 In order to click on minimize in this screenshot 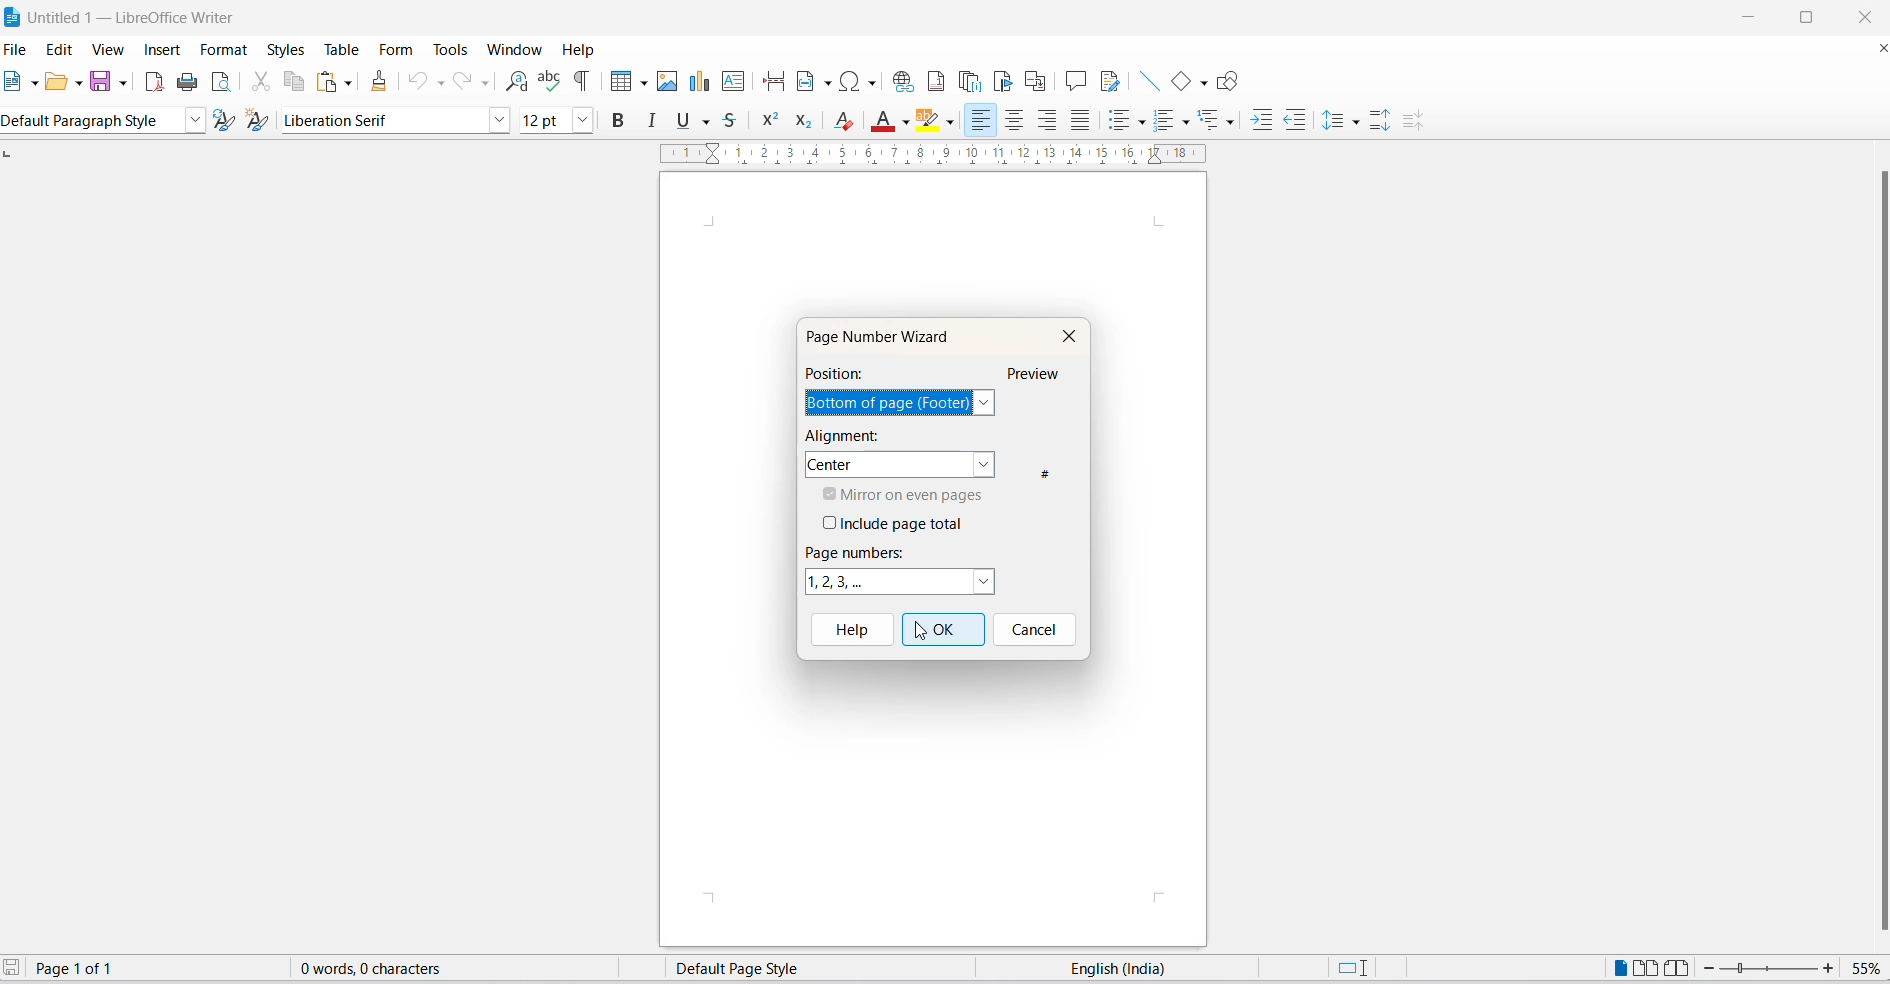, I will do `click(1755, 18)`.